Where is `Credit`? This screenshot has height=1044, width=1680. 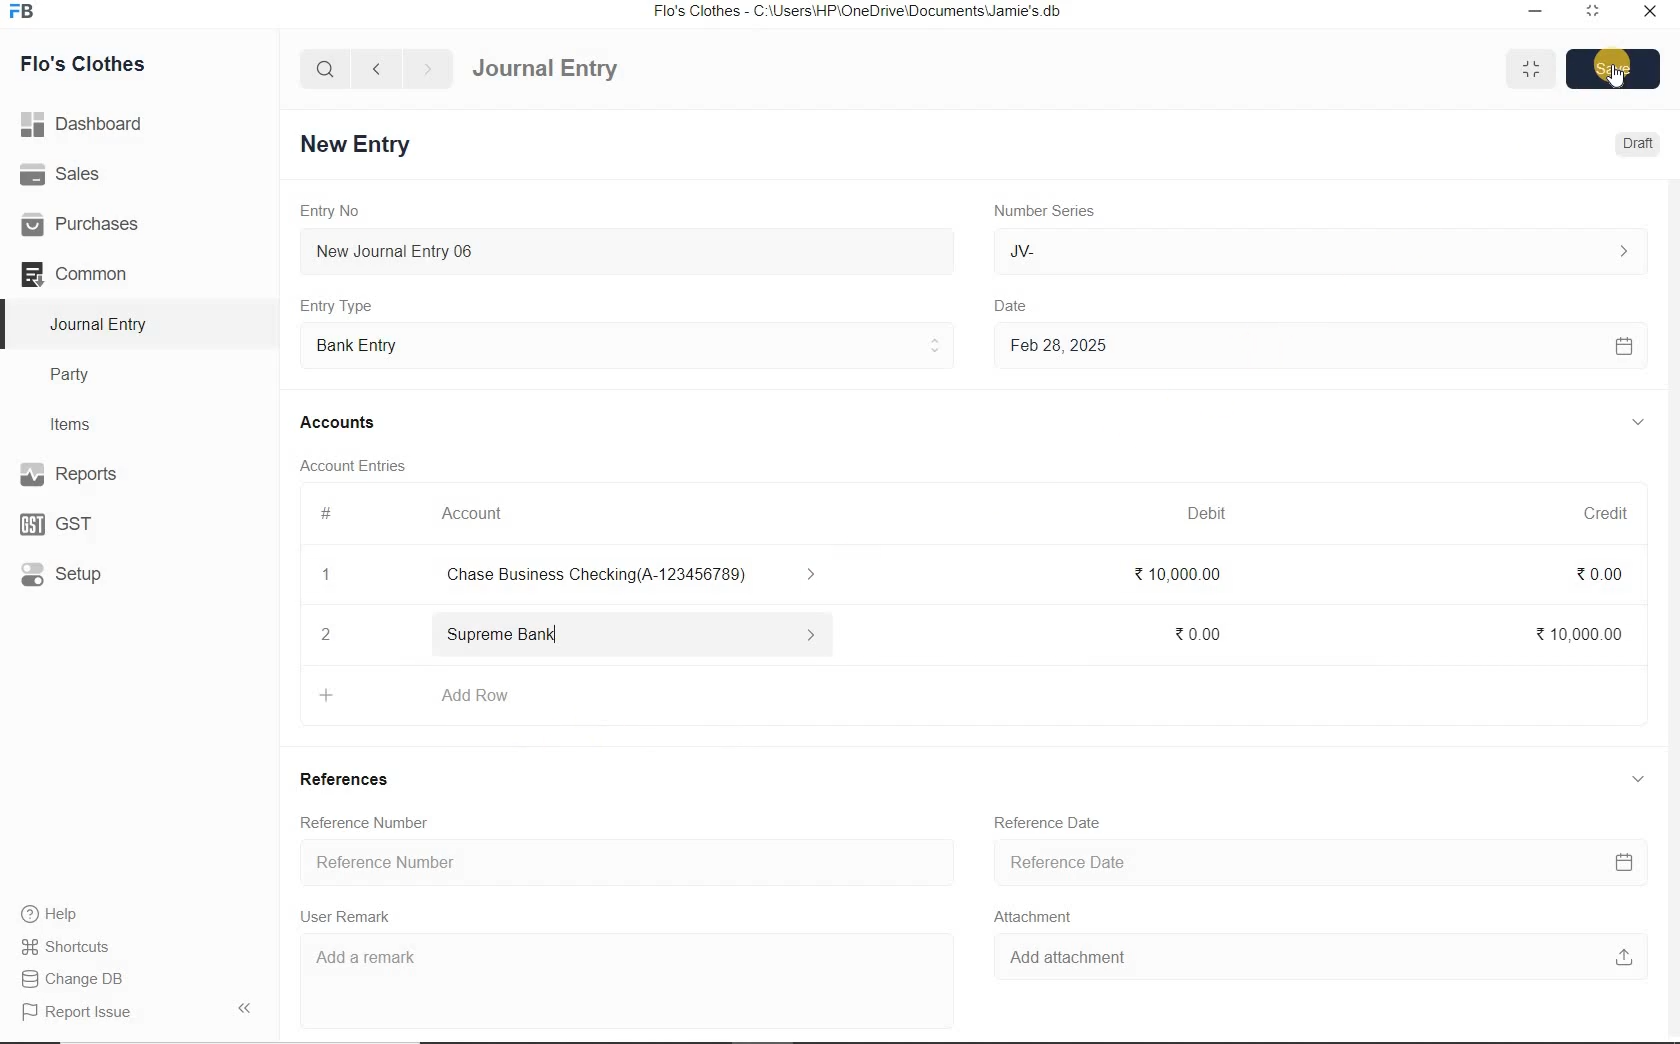 Credit is located at coordinates (1593, 510).